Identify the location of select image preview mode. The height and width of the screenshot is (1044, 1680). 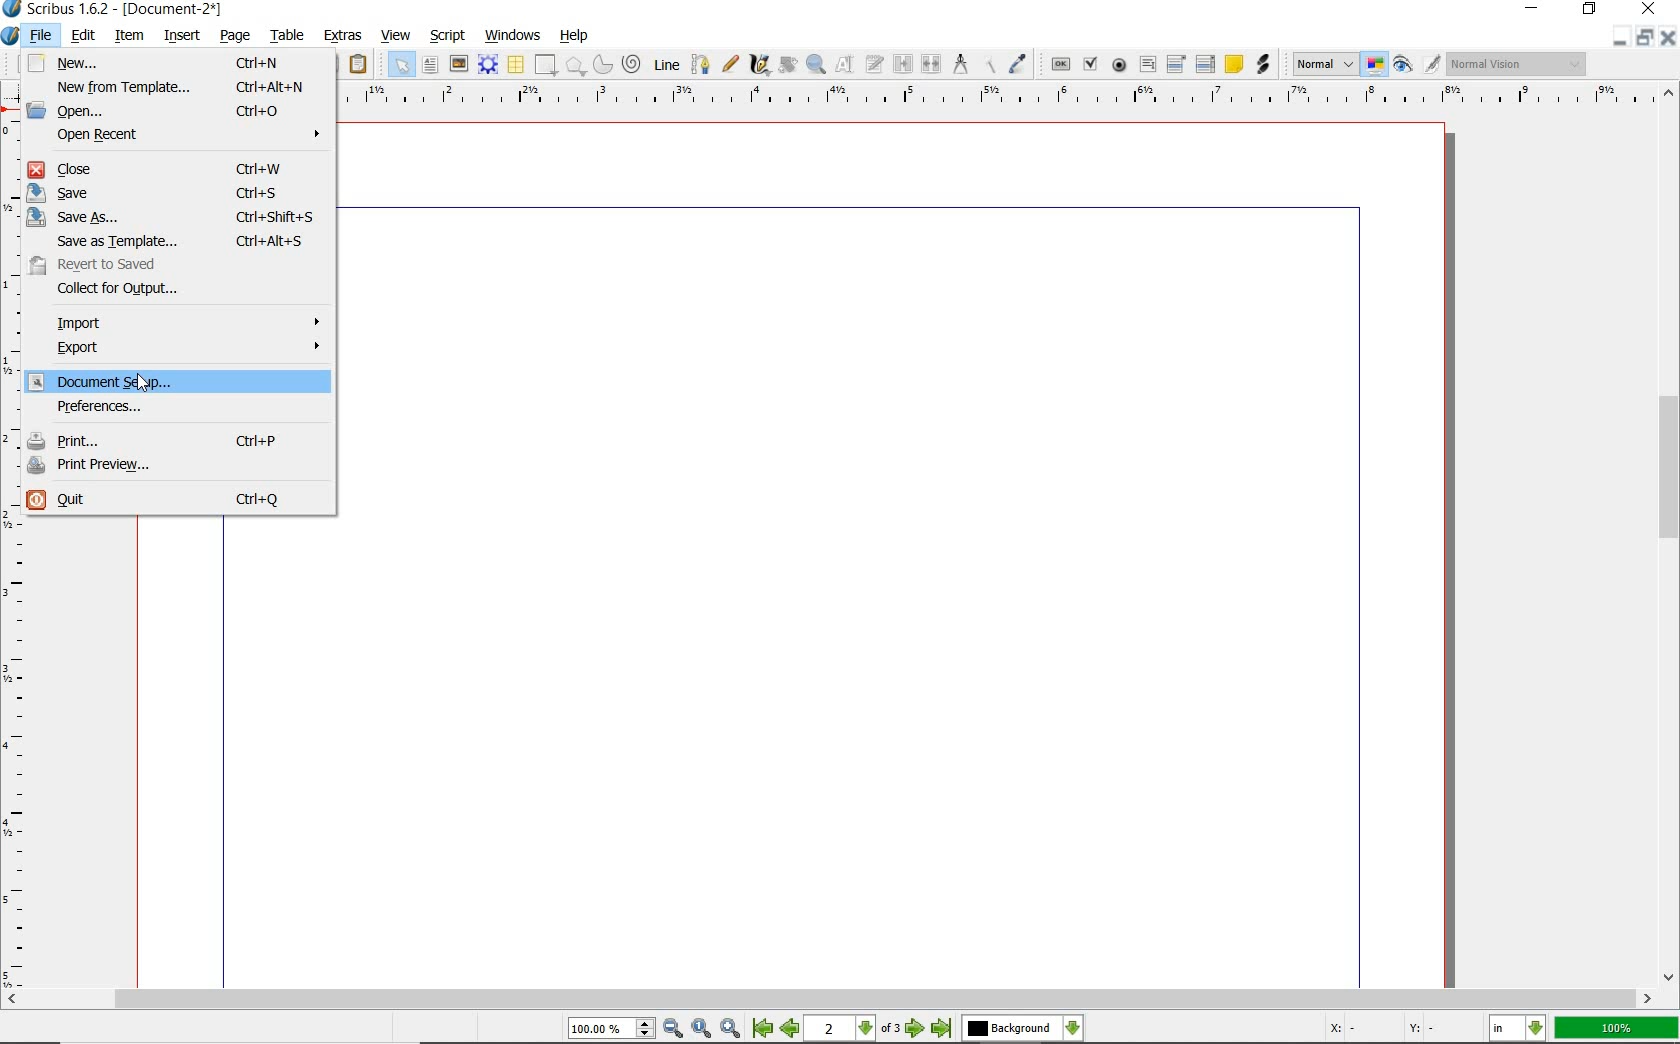
(1324, 64).